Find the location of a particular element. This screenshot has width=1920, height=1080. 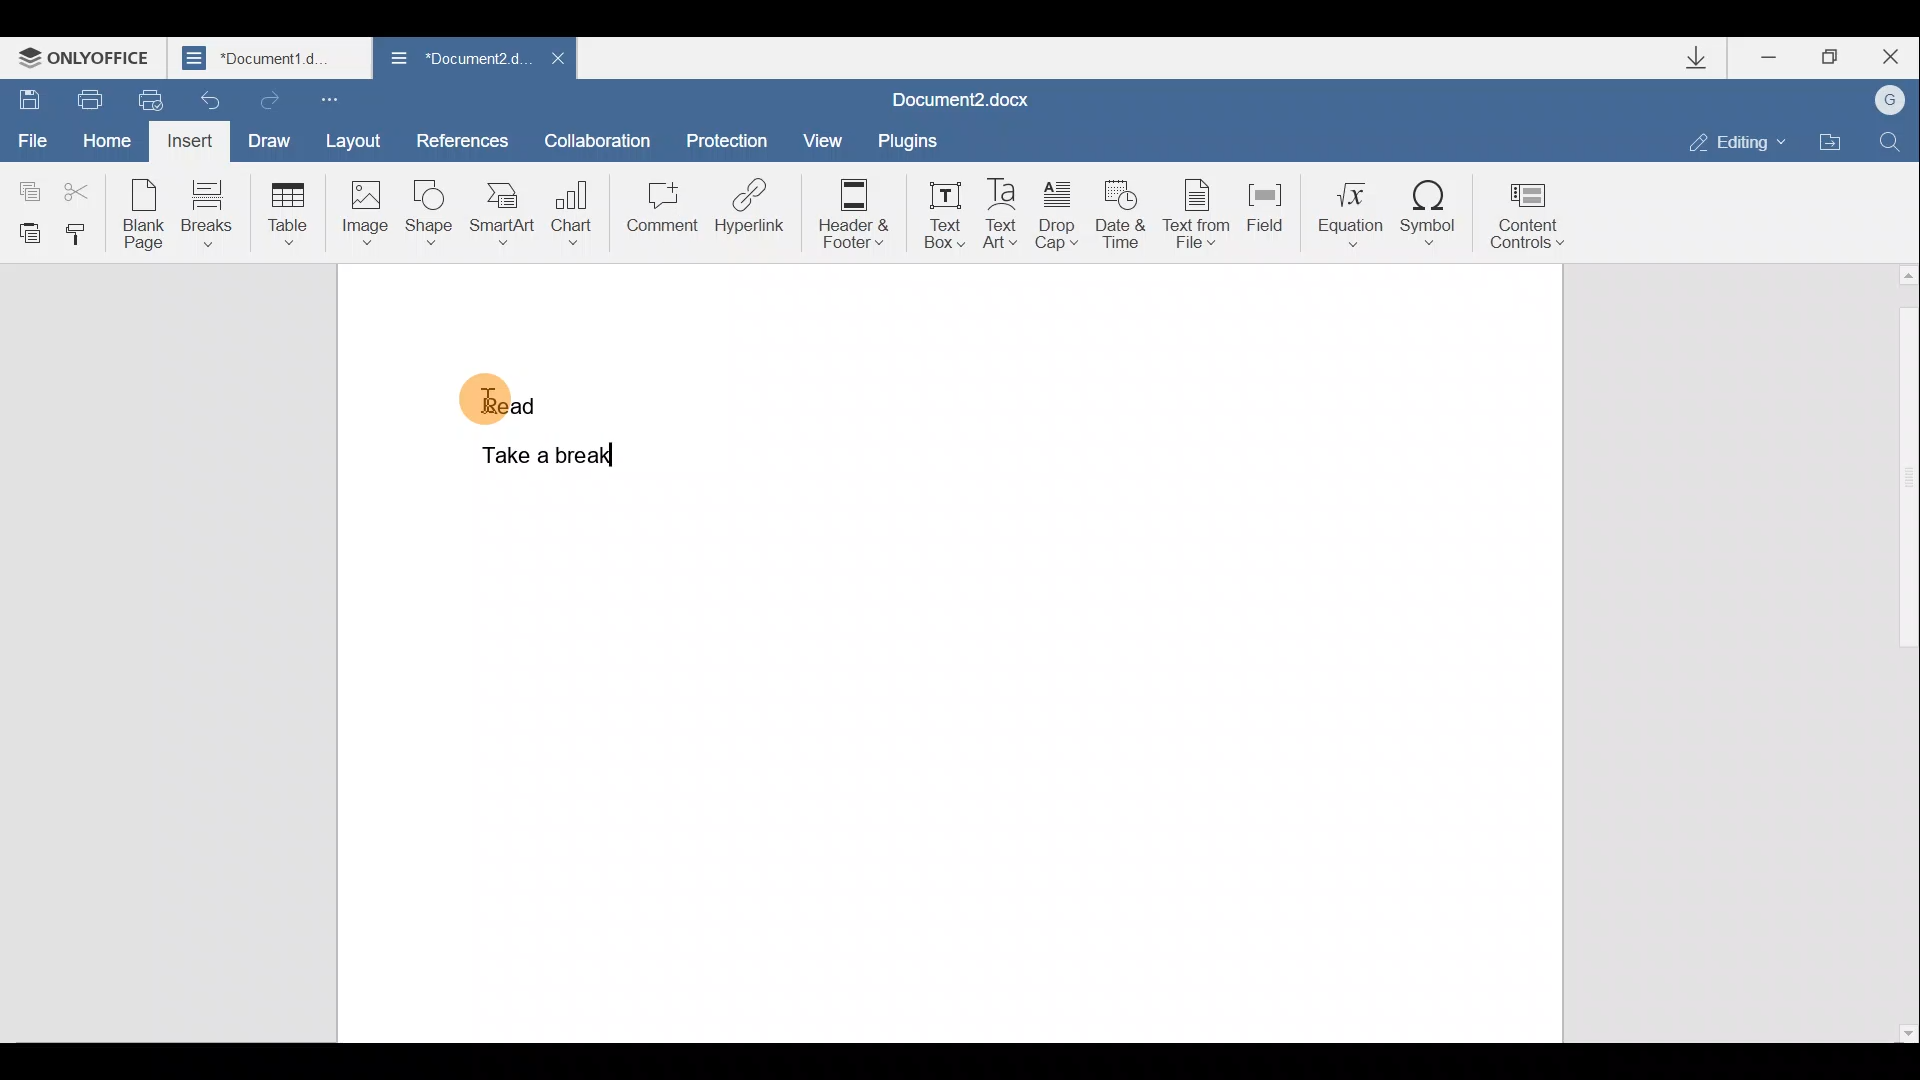

Close is located at coordinates (558, 58).